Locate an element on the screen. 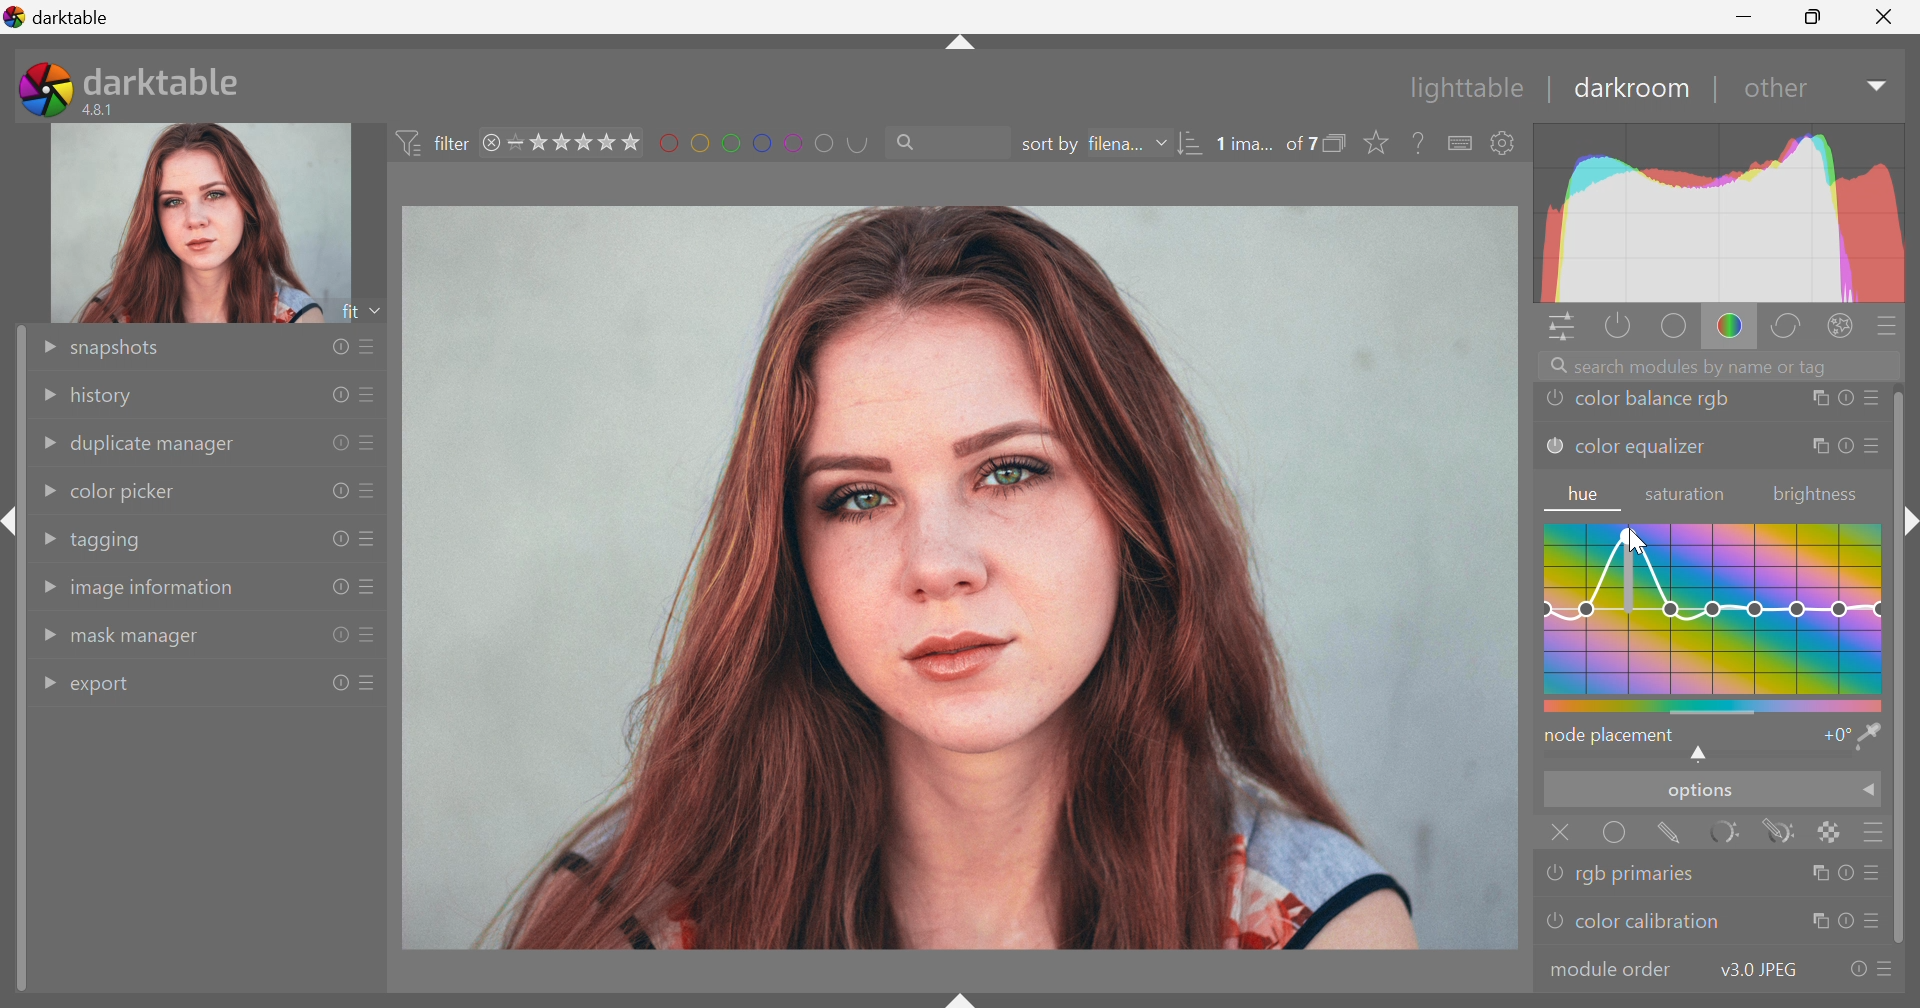 This screenshot has height=1008, width=1920. color picker is located at coordinates (124, 490).